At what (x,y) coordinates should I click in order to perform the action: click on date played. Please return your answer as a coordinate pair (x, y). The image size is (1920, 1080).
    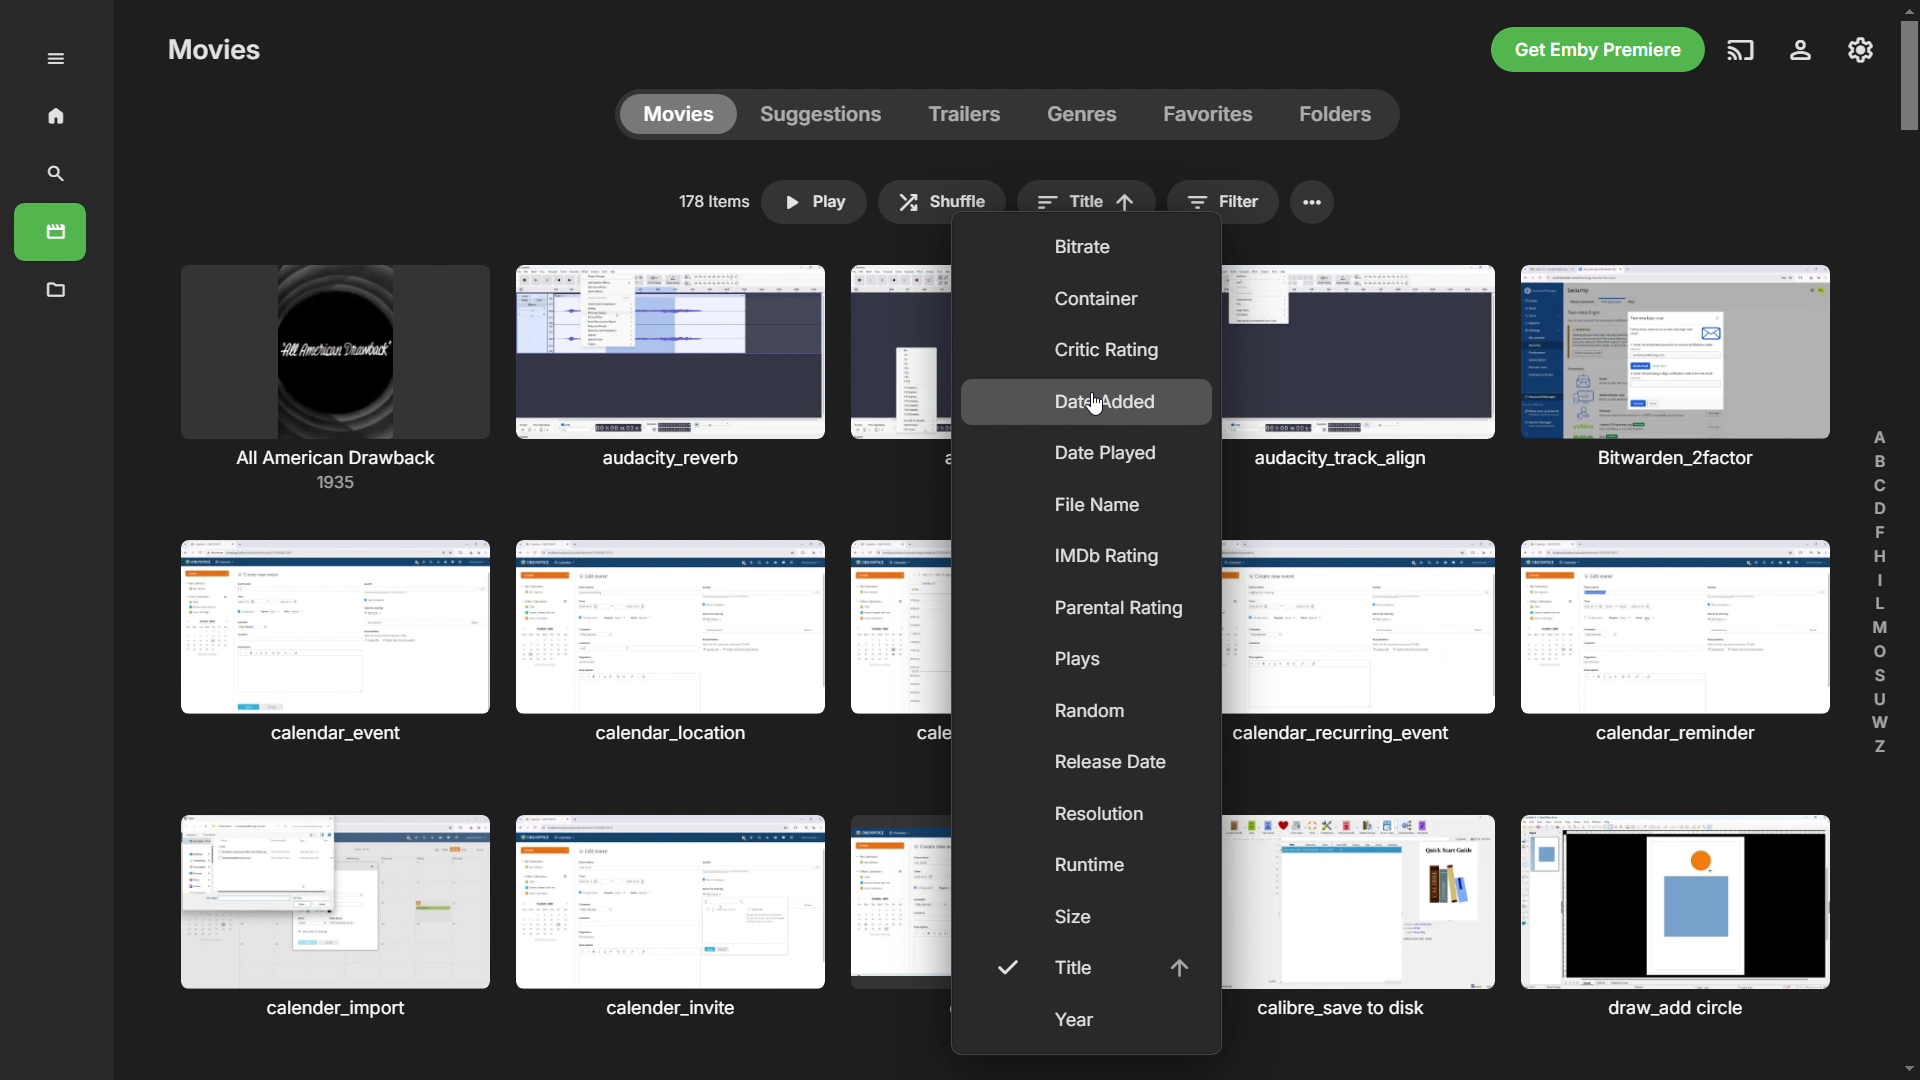
    Looking at the image, I should click on (1087, 452).